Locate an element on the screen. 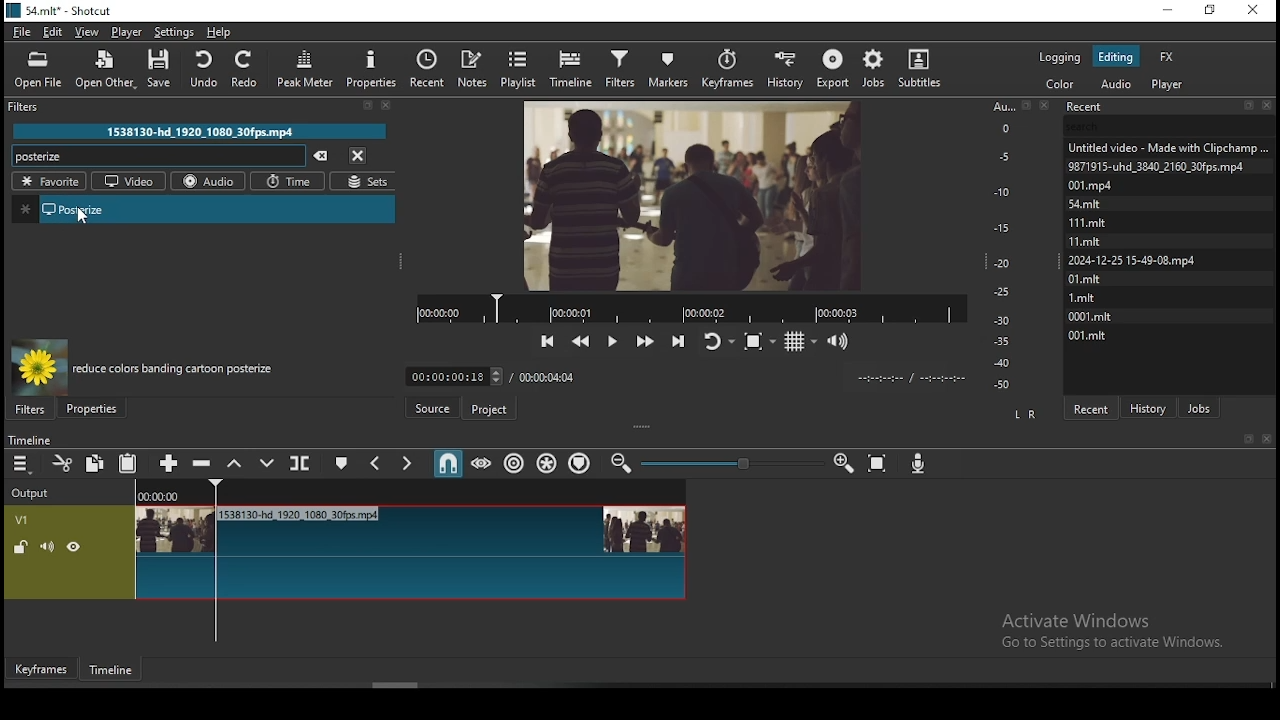 This screenshot has width=1280, height=720. play quickly forwards is located at coordinates (643, 340).